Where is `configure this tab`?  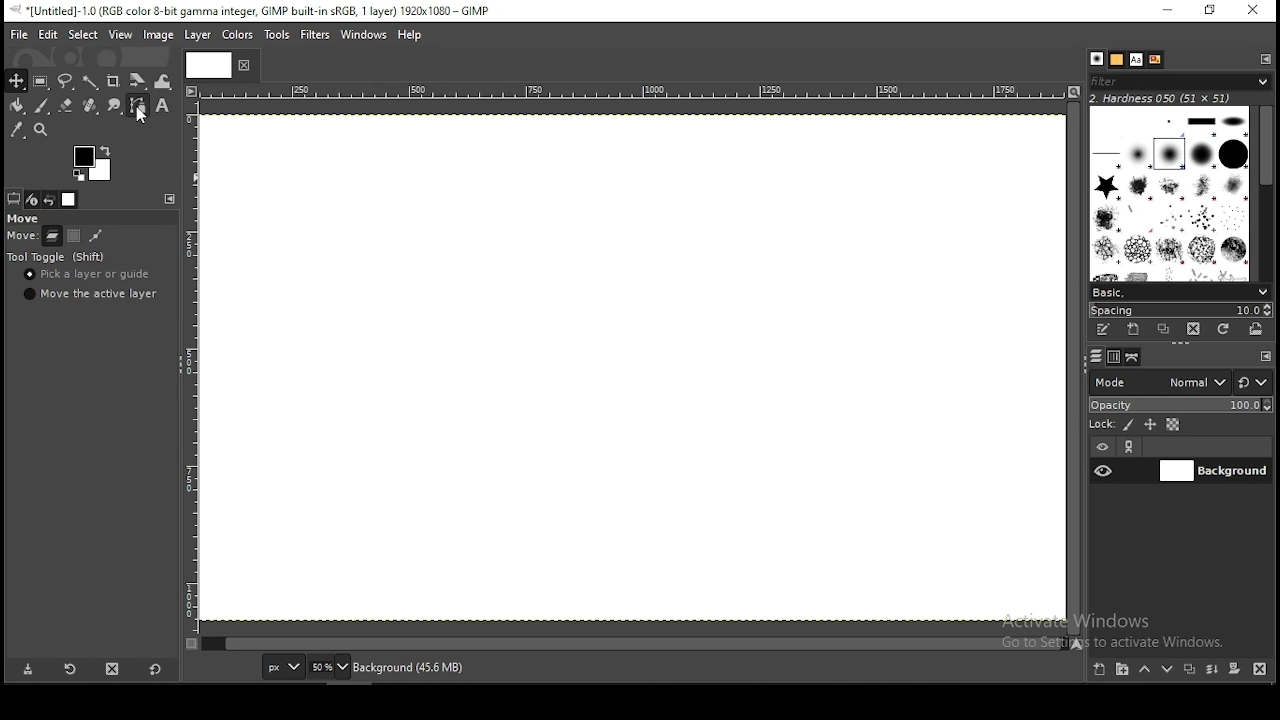 configure this tab is located at coordinates (172, 199).